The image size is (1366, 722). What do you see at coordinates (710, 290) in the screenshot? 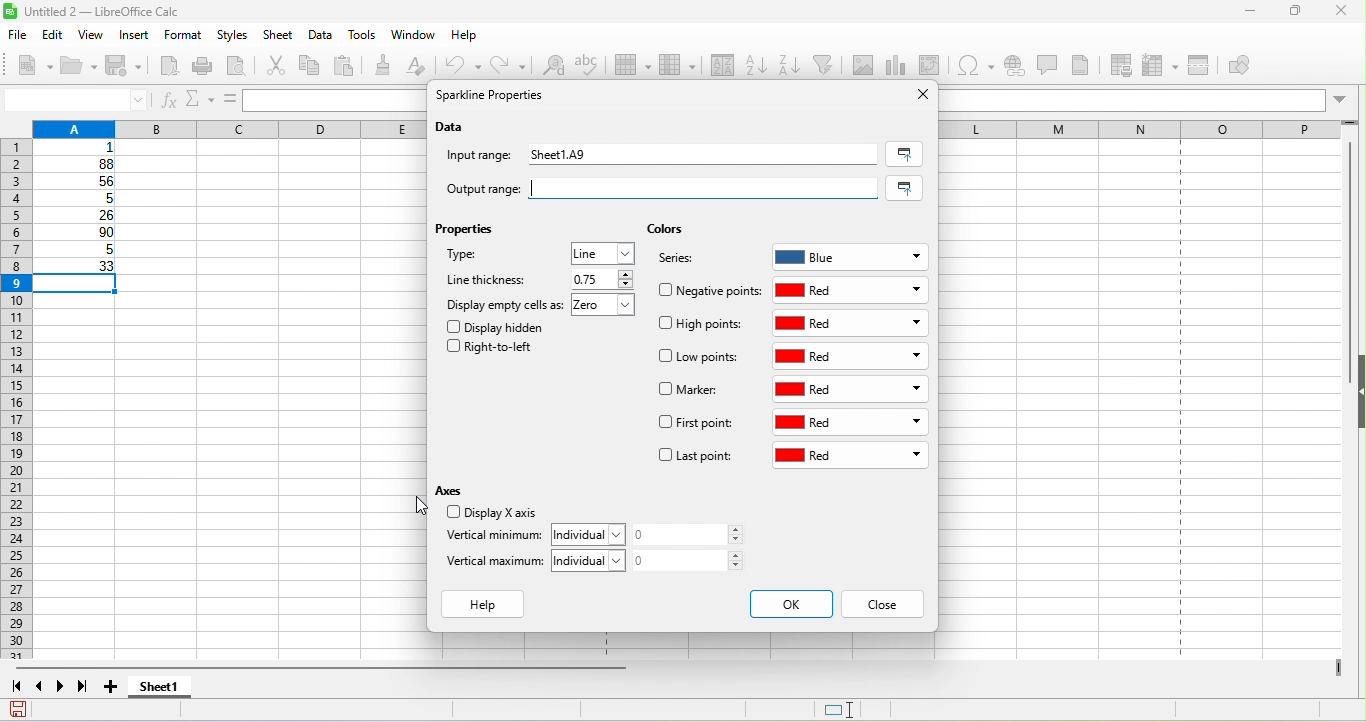
I see `negative points` at bounding box center [710, 290].